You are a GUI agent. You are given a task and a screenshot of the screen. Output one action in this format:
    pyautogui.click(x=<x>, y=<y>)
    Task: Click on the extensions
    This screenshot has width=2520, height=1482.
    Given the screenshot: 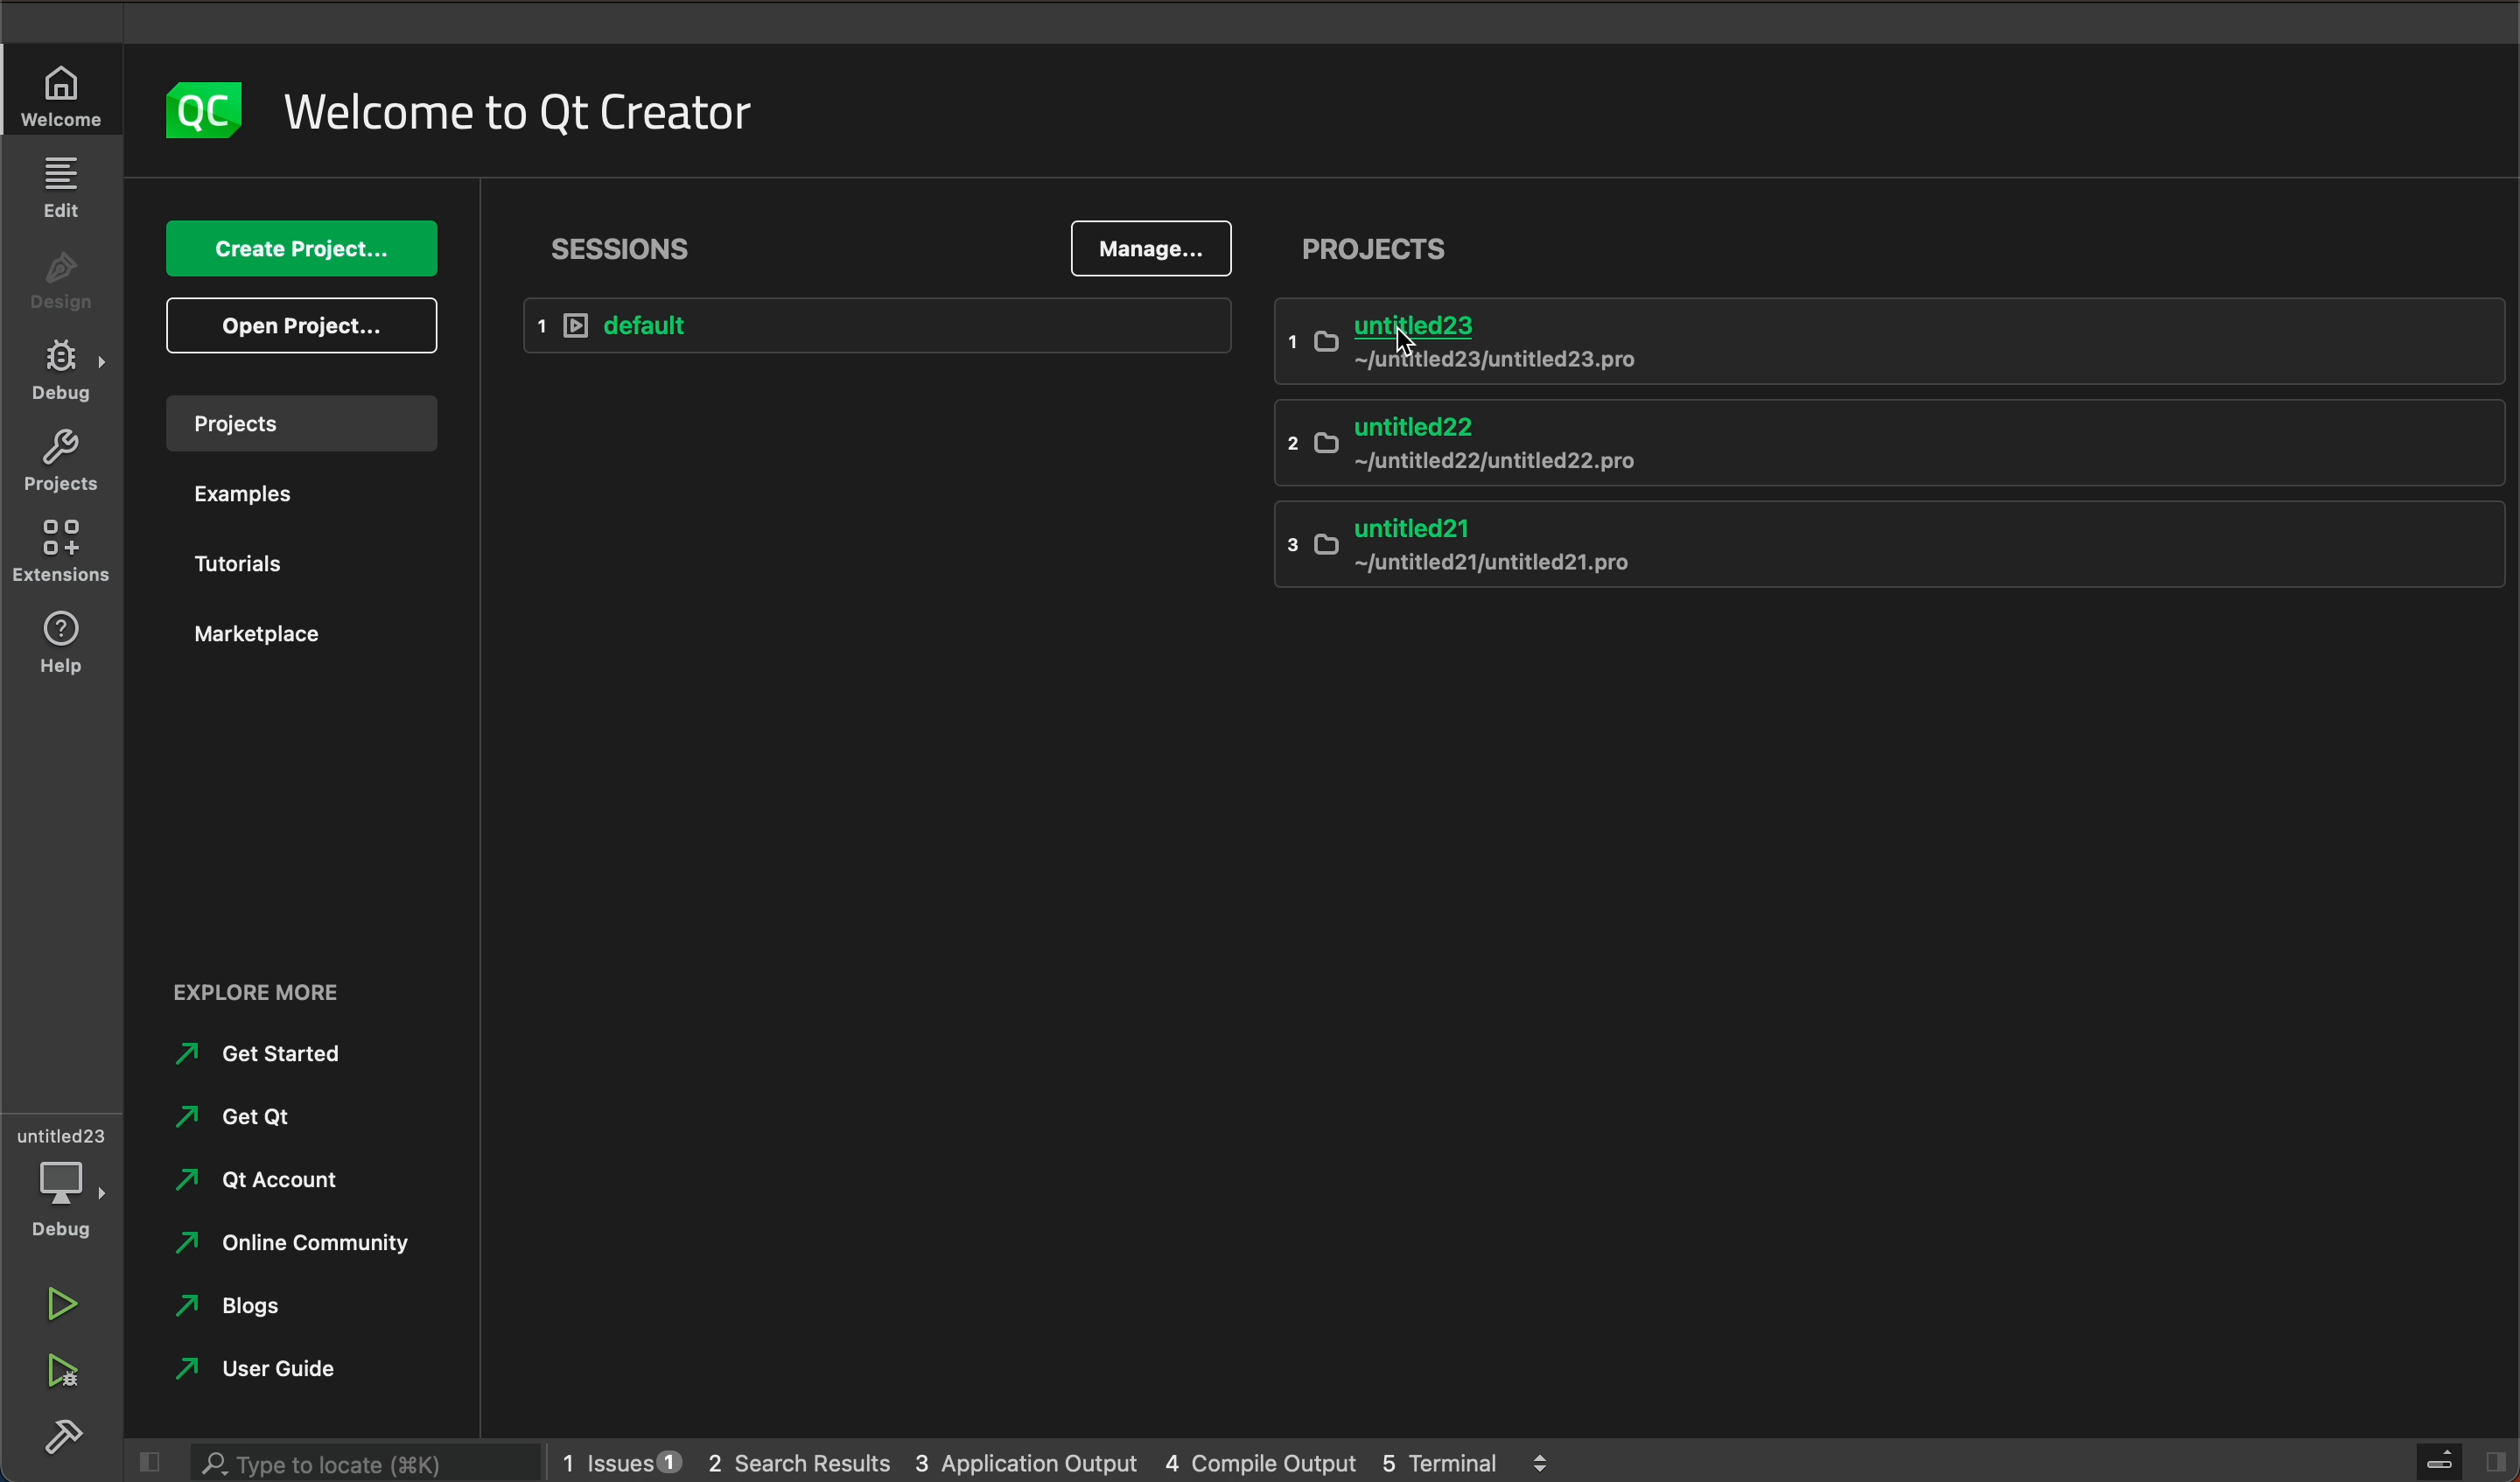 What is the action you would take?
    pyautogui.click(x=60, y=559)
    